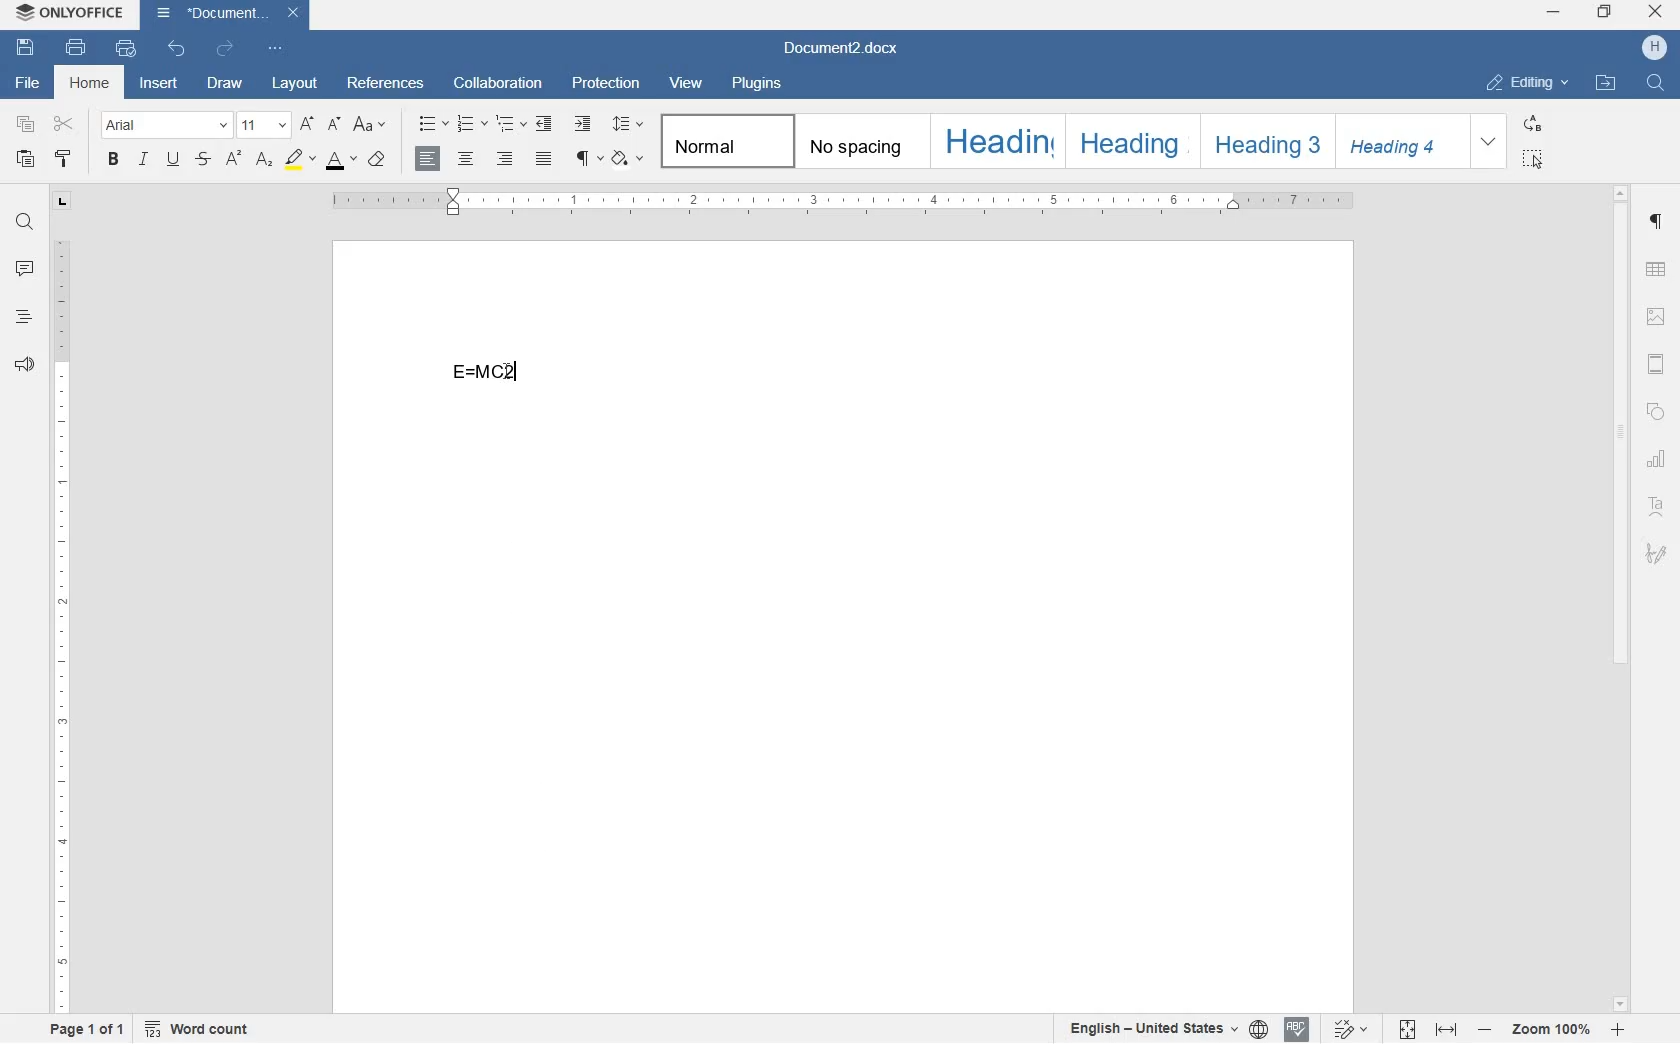 The width and height of the screenshot is (1680, 1044). Describe the element at coordinates (26, 126) in the screenshot. I see `copy` at that location.